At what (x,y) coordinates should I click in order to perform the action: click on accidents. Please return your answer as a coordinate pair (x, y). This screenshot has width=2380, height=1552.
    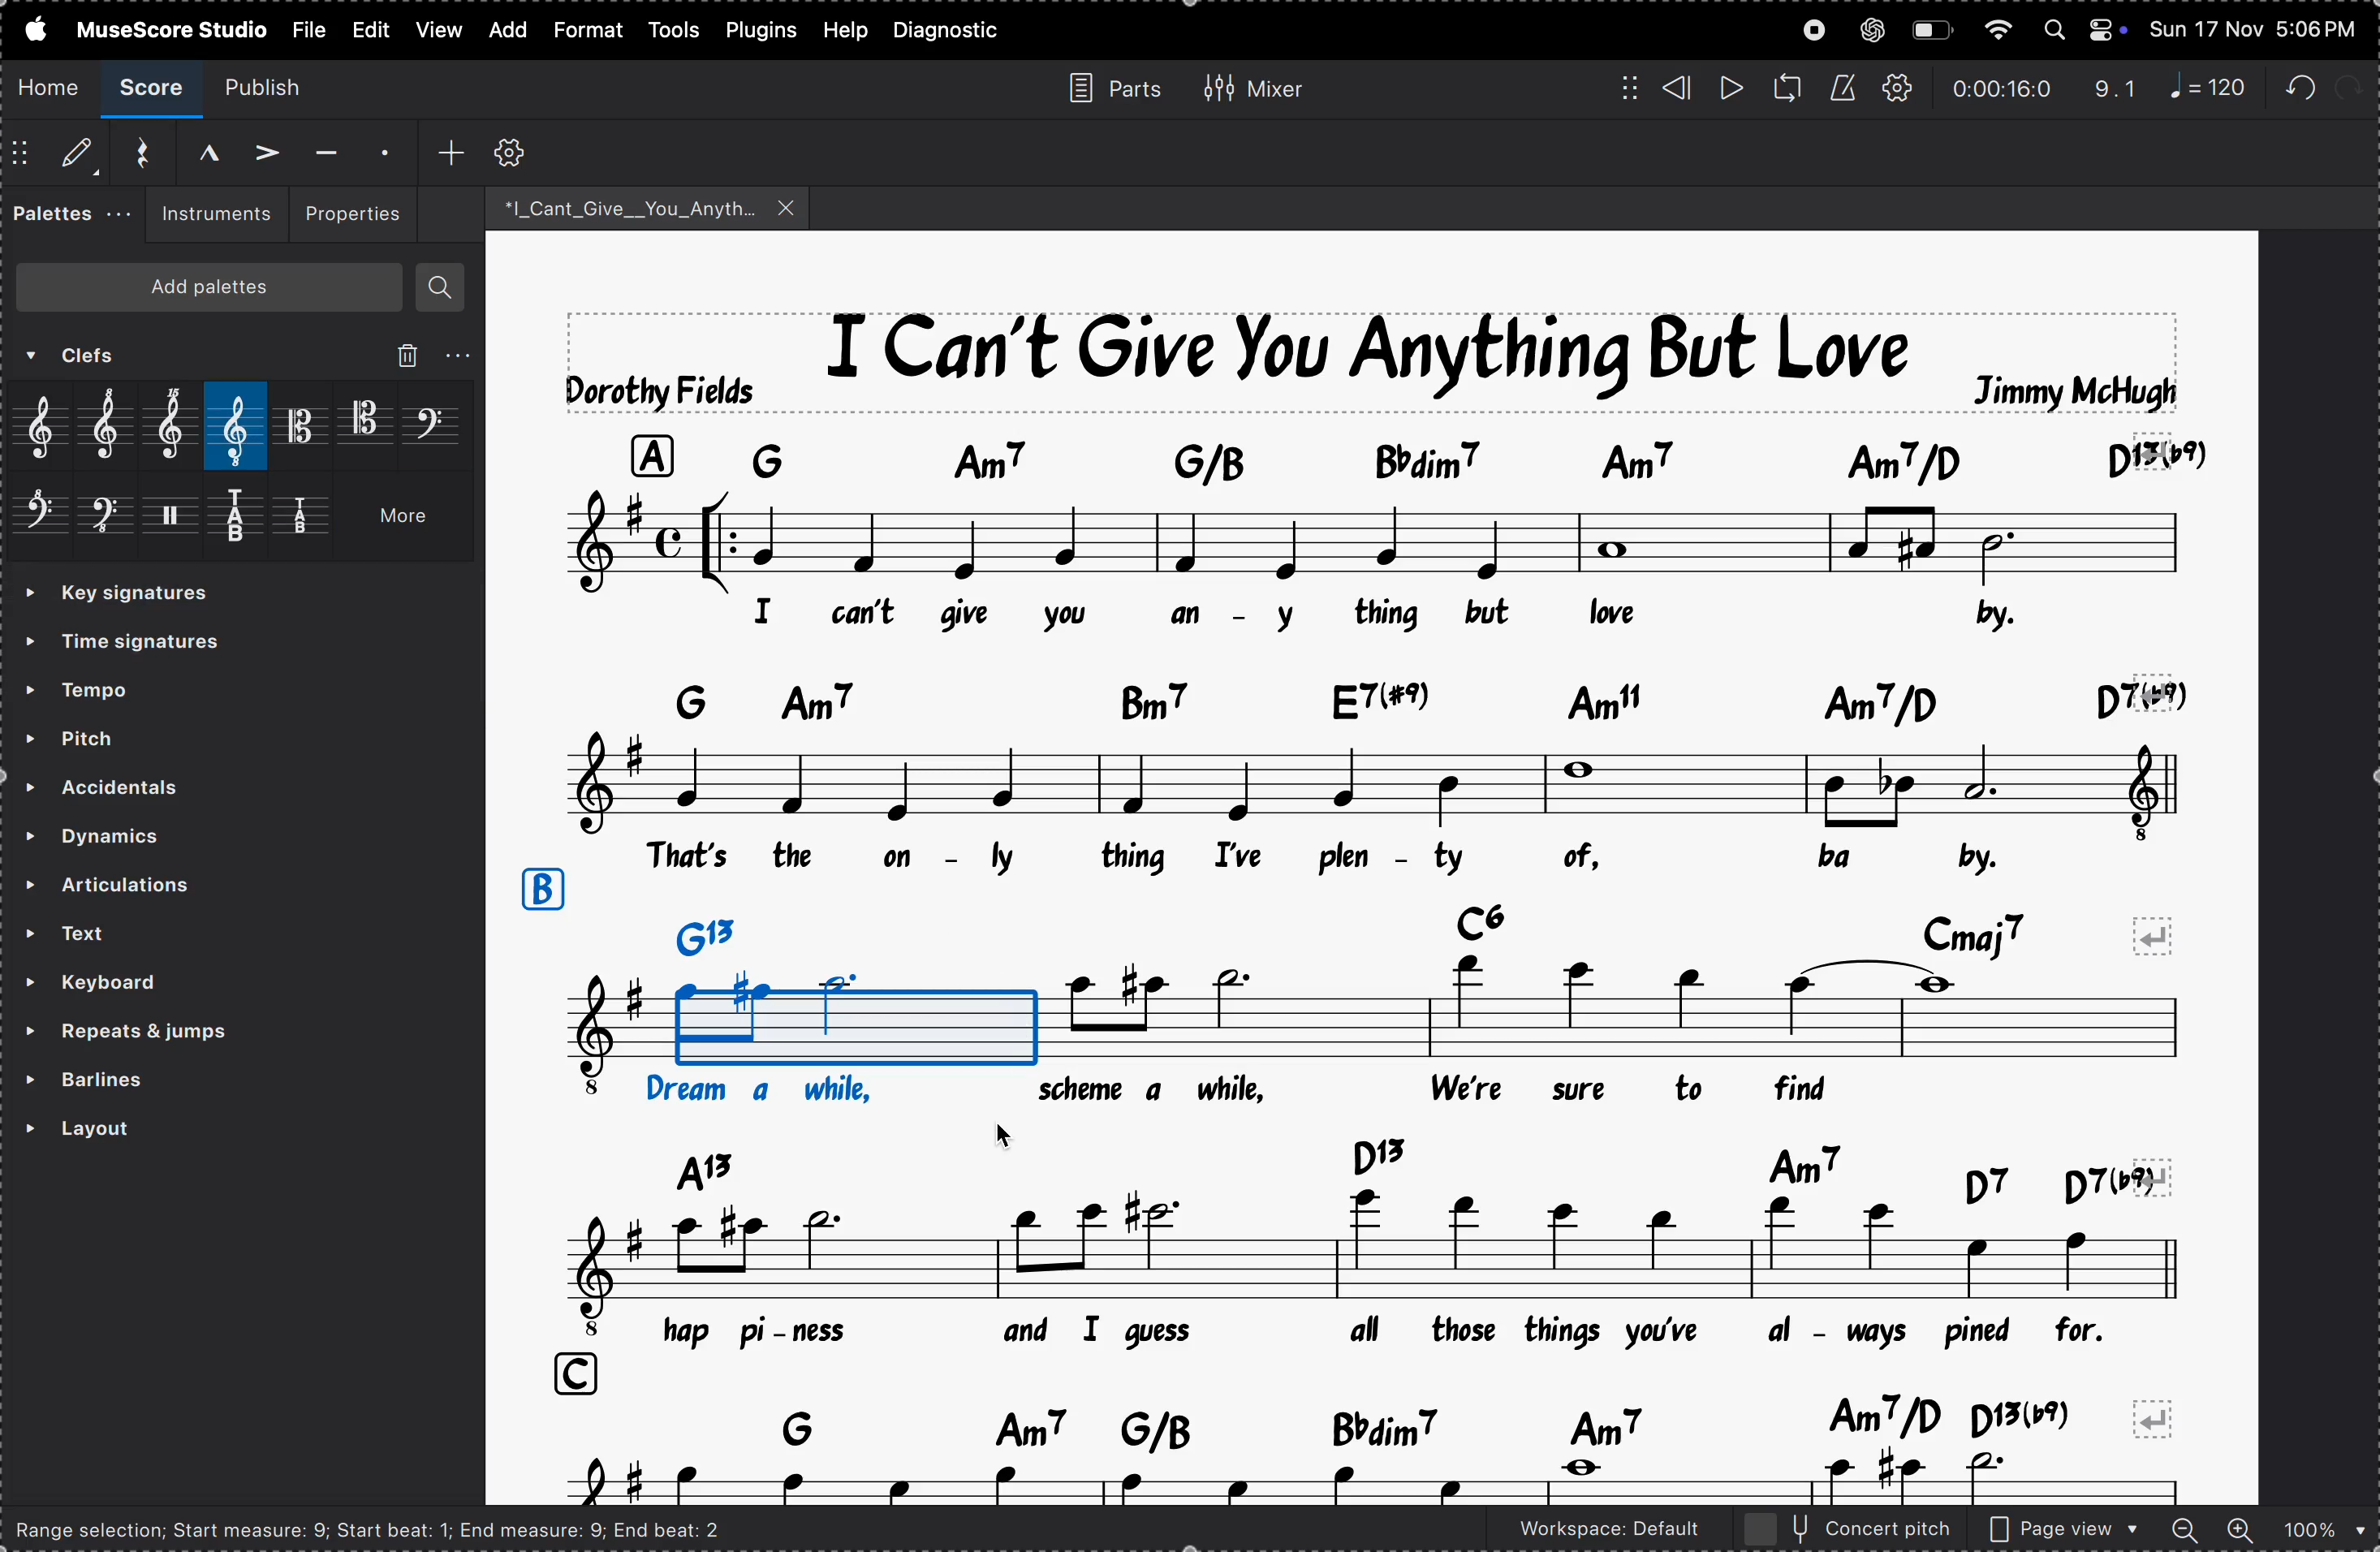
    Looking at the image, I should click on (148, 784).